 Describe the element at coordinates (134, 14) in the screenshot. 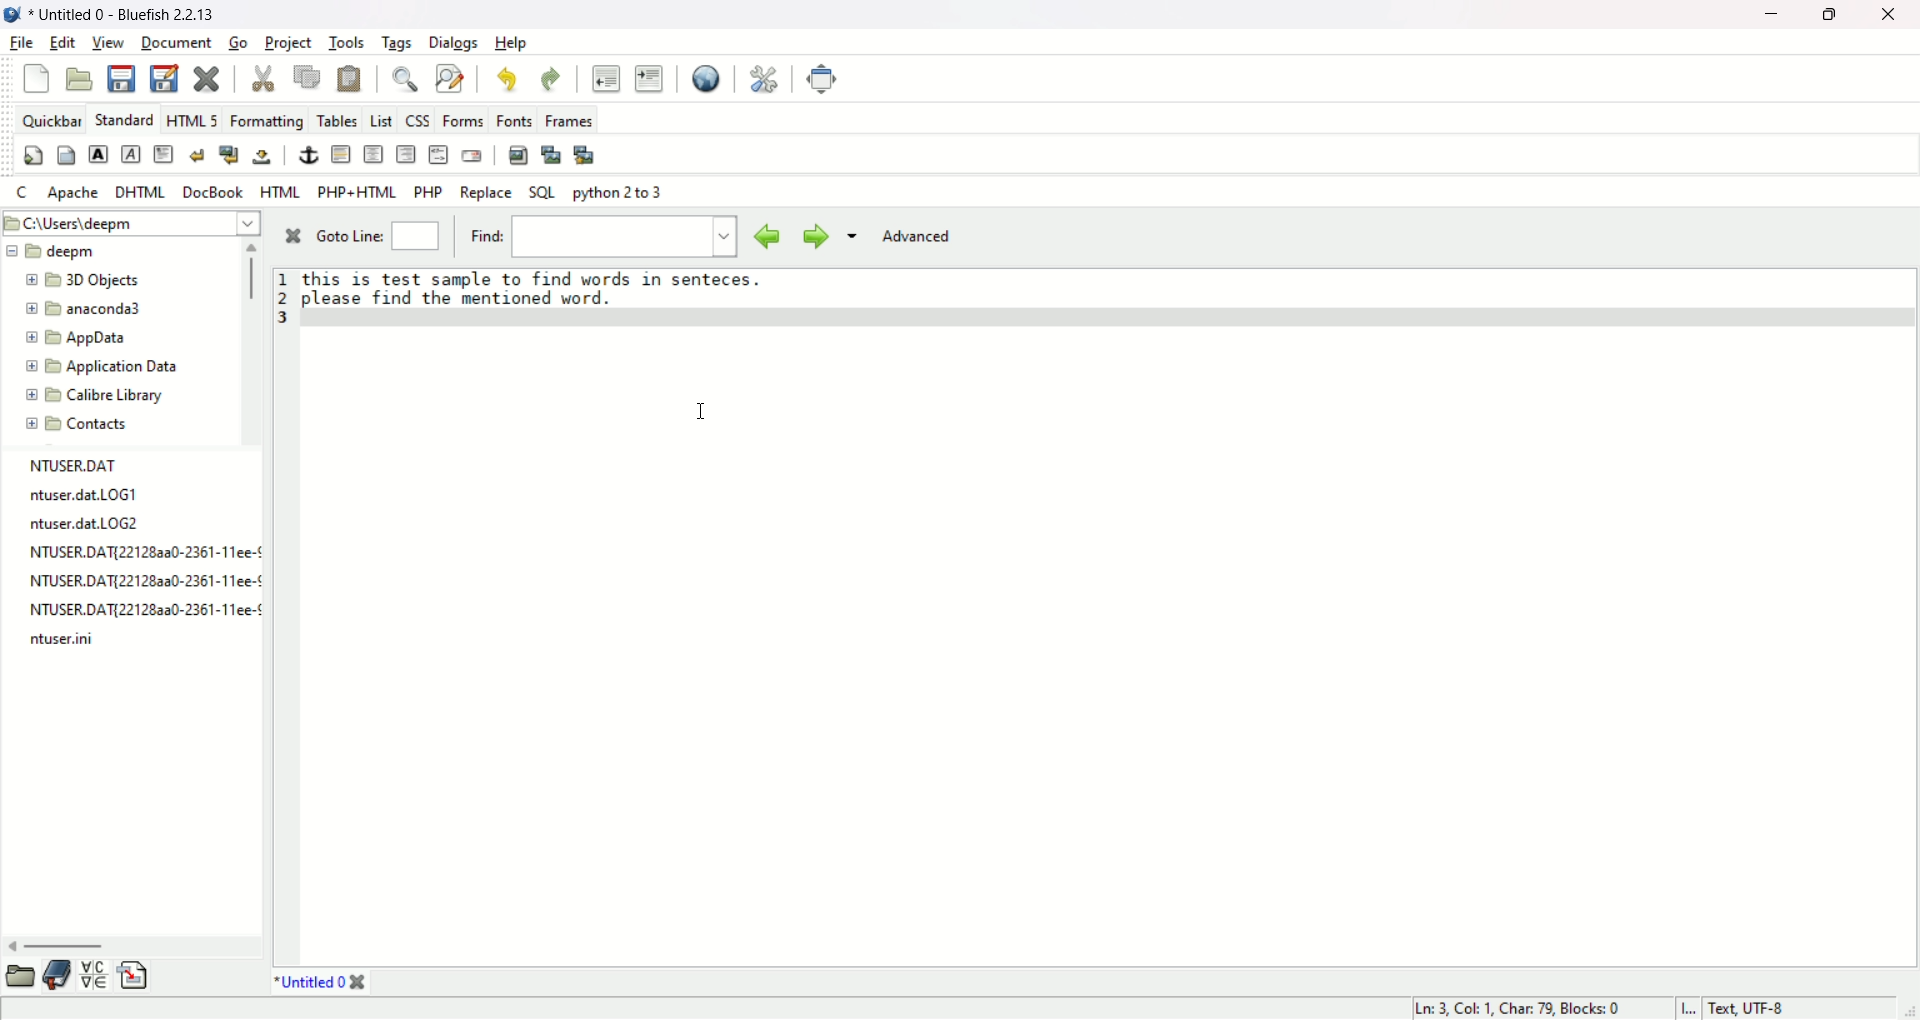

I see `title` at that location.